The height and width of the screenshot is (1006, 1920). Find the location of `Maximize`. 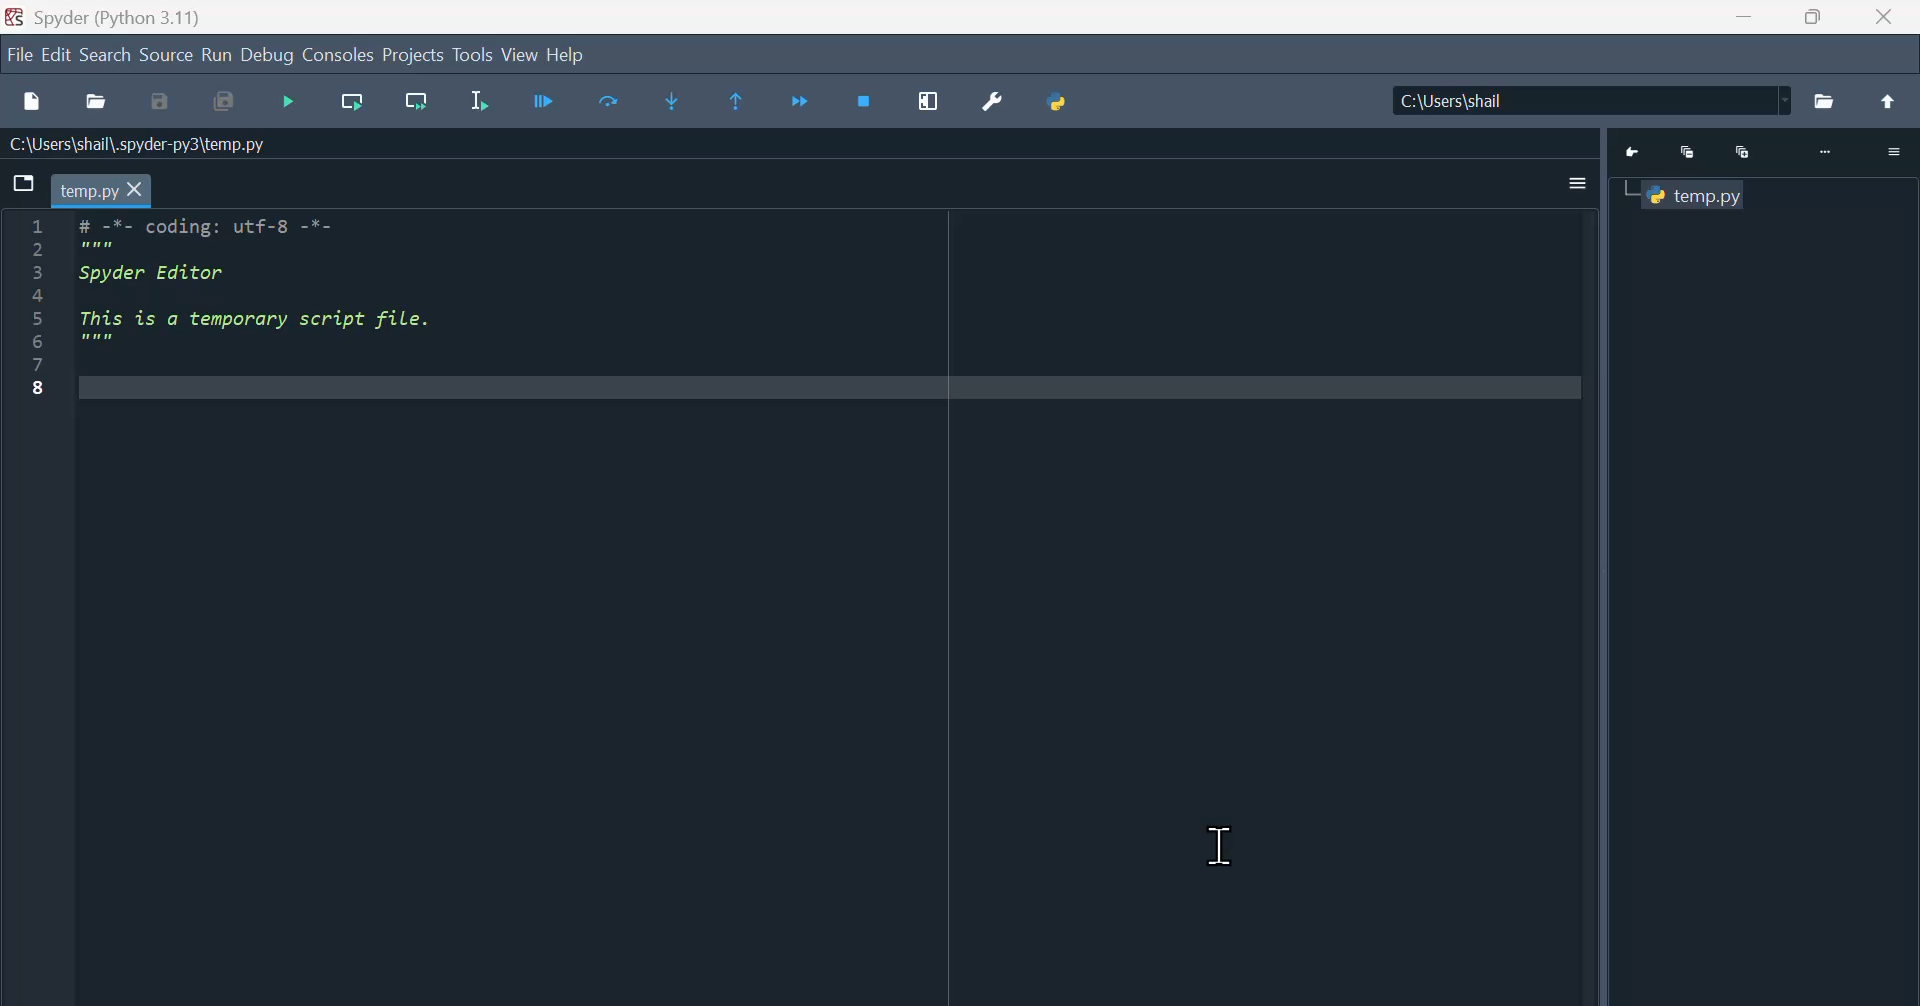

Maximize is located at coordinates (1811, 17).